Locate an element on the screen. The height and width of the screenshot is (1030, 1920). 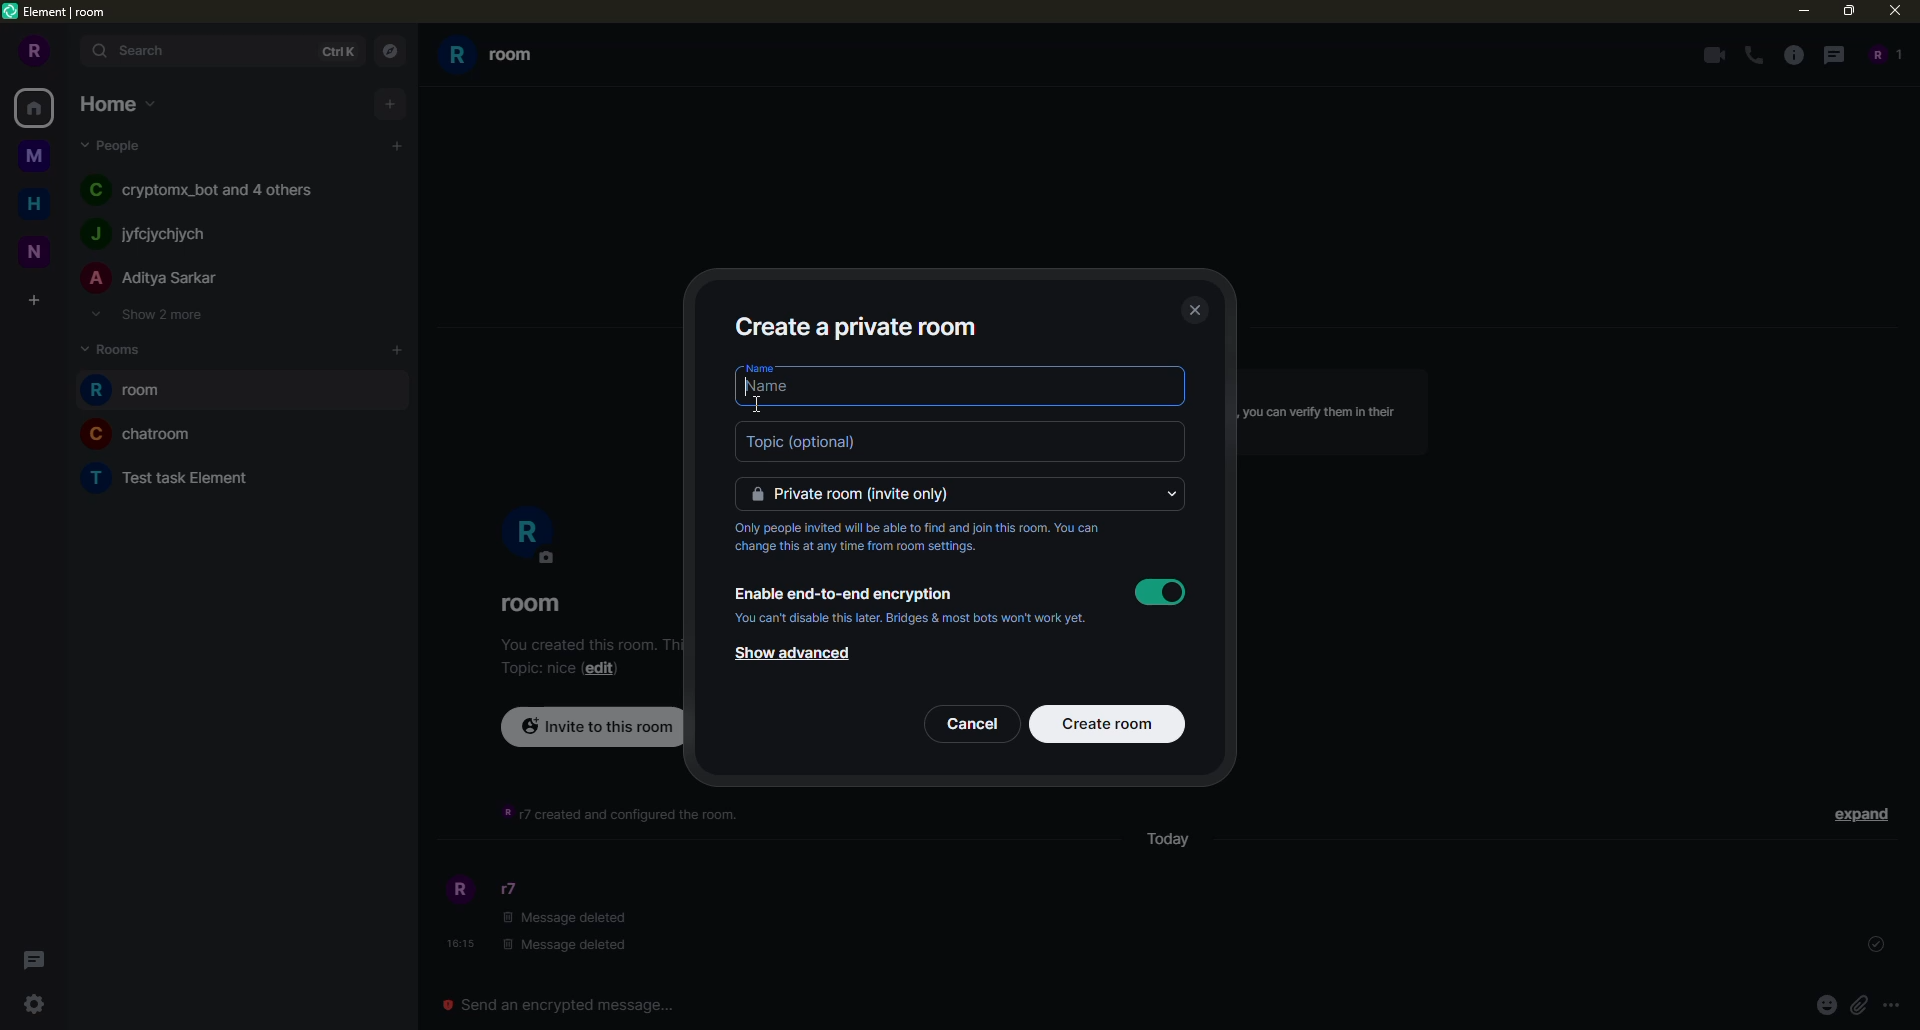
room is located at coordinates (150, 433).